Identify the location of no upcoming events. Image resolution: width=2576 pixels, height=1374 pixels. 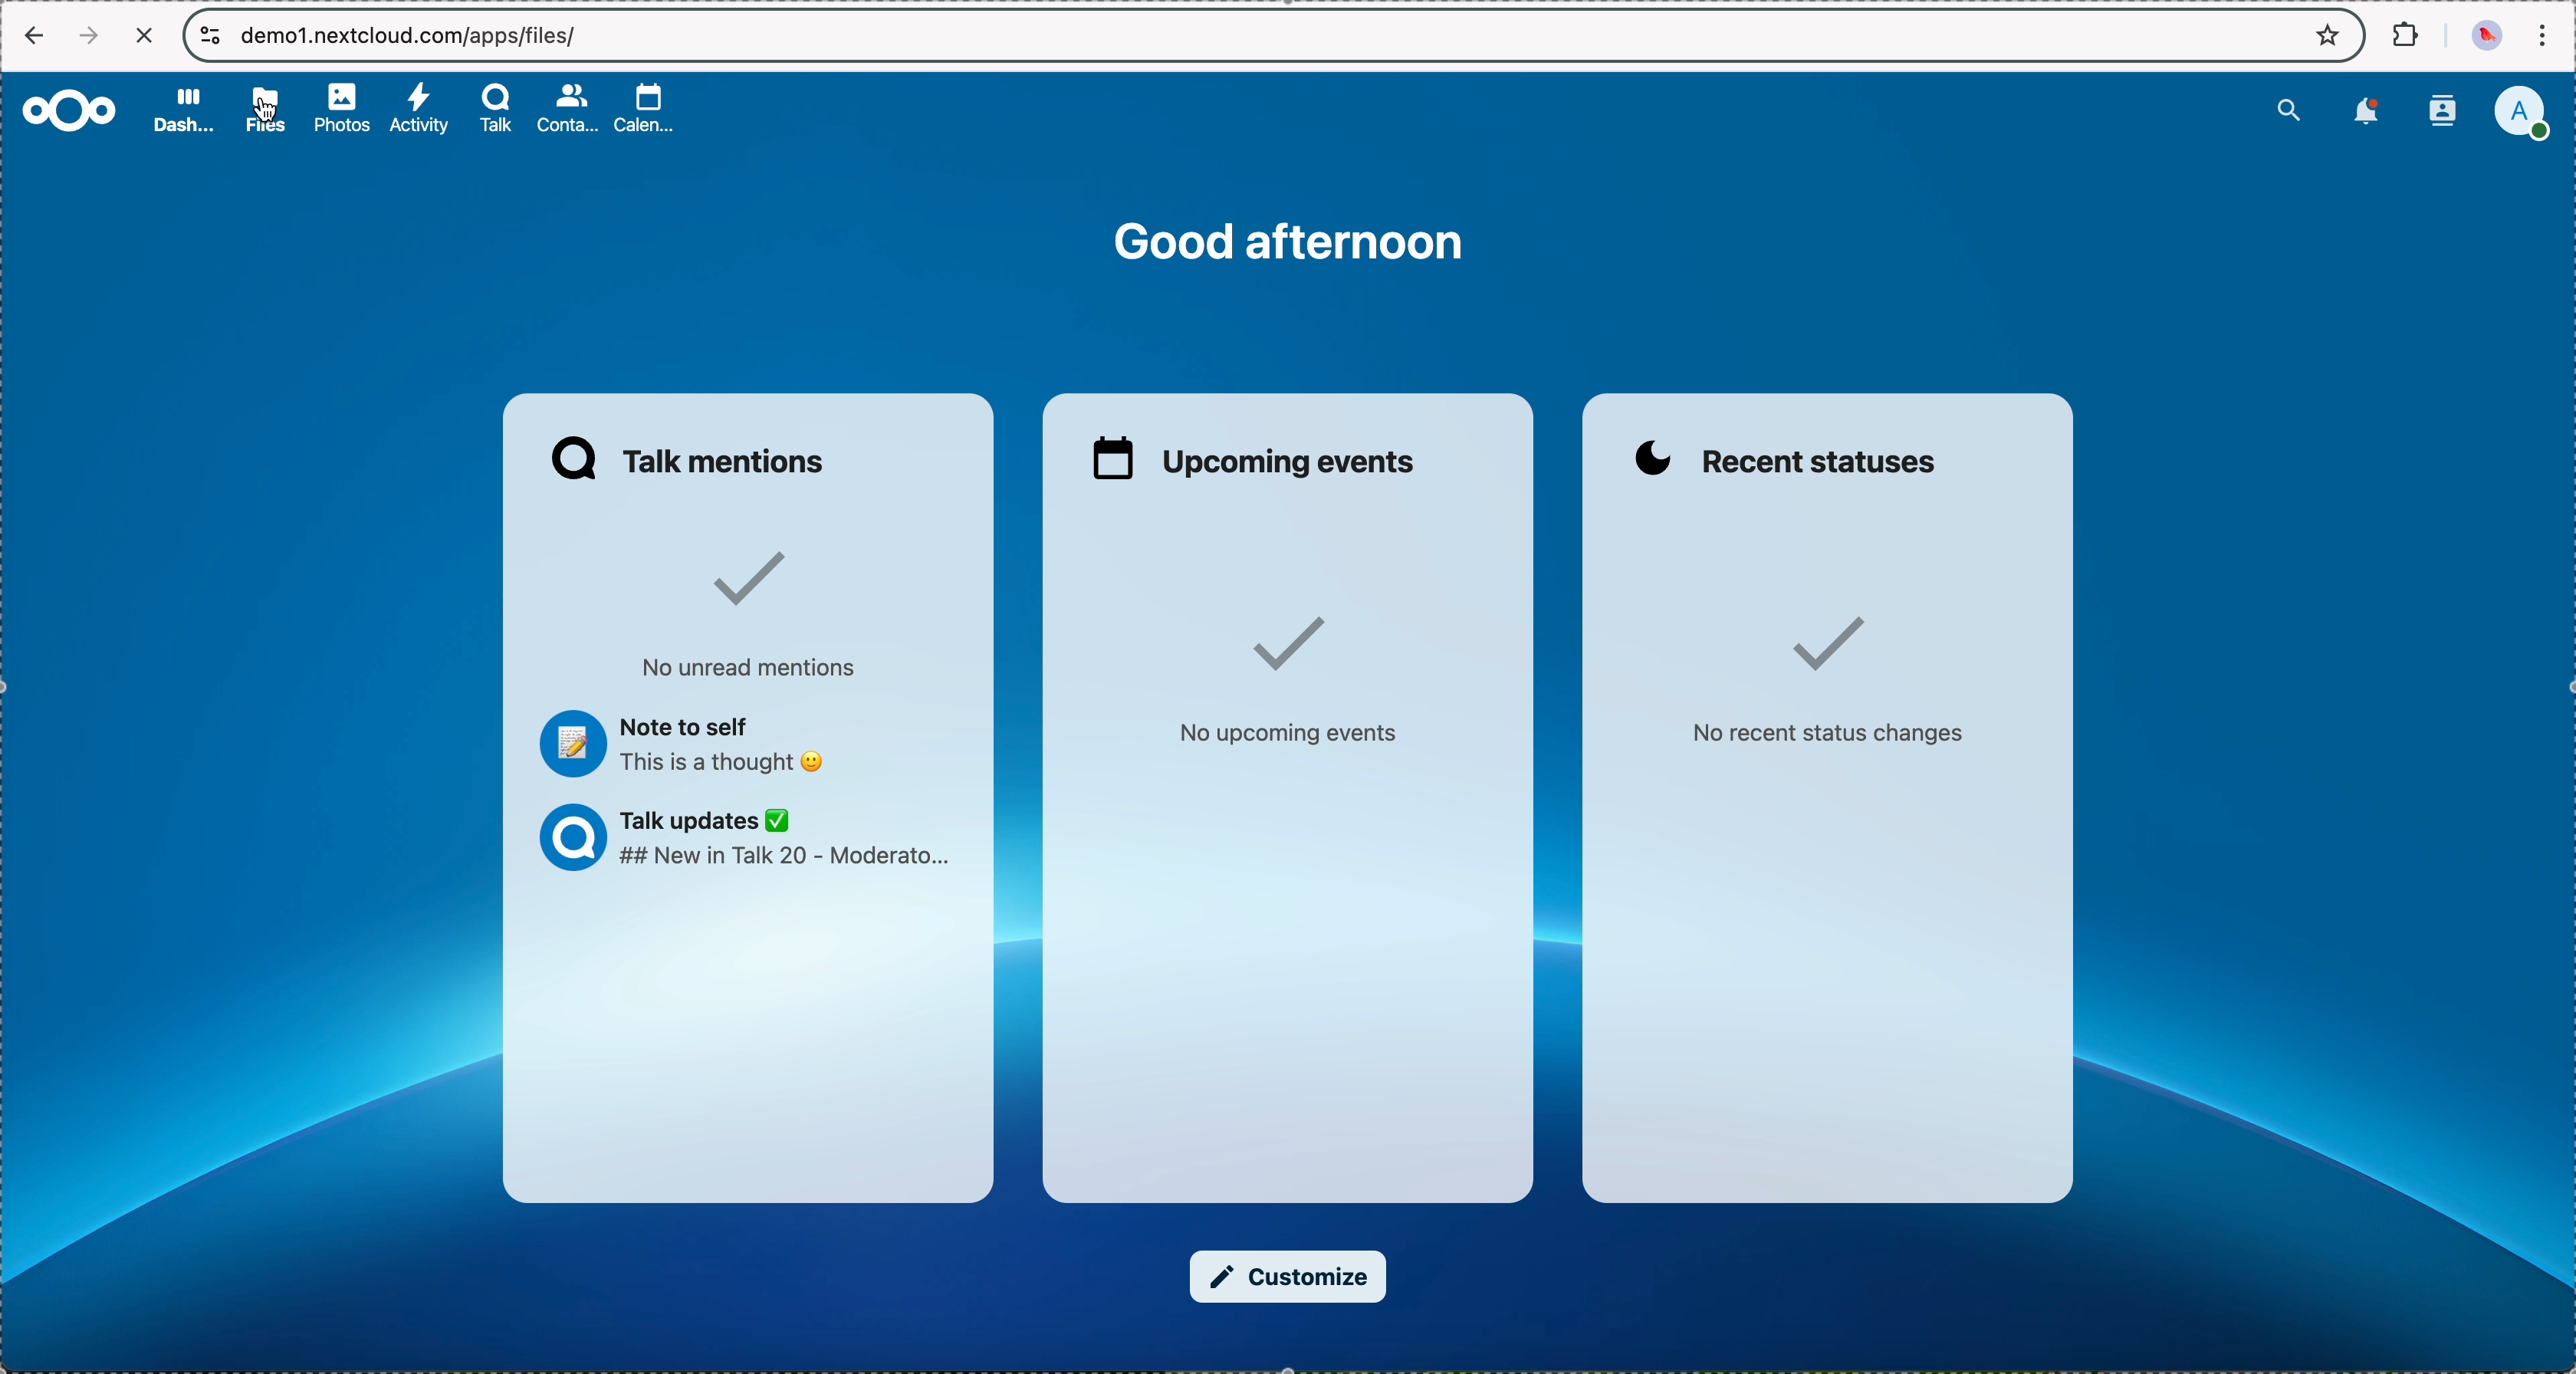
(1293, 680).